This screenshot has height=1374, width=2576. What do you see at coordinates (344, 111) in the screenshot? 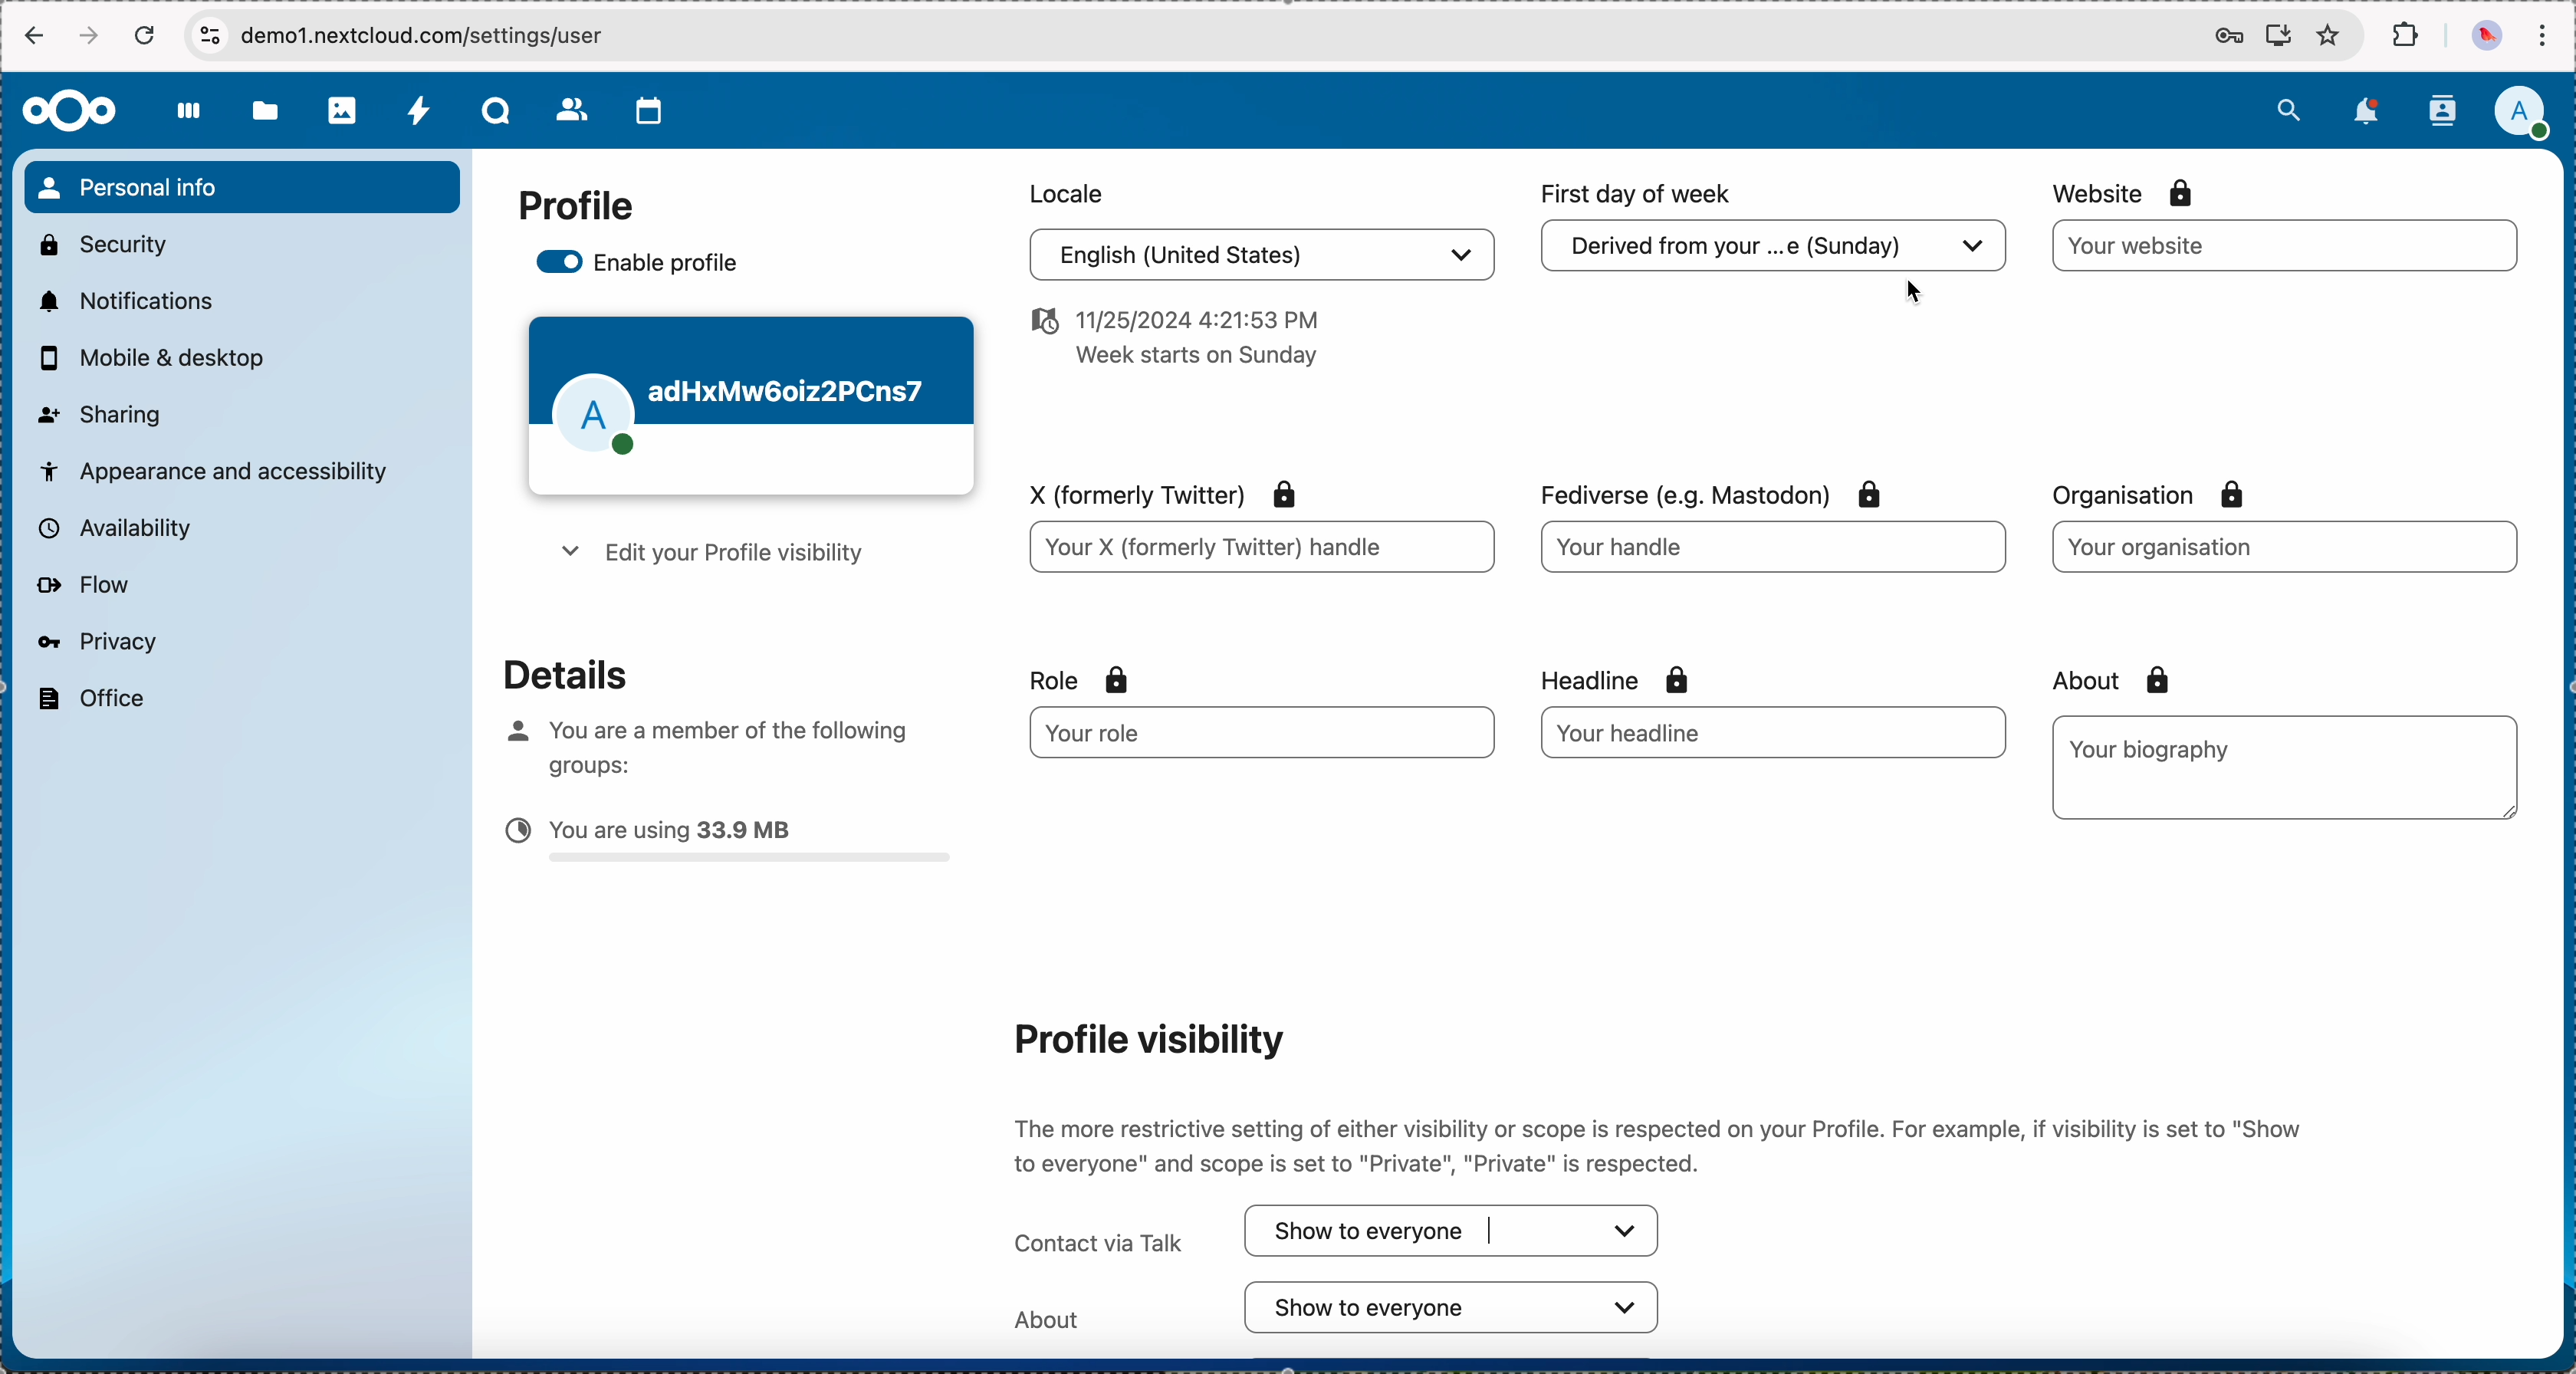
I see `photos` at bounding box center [344, 111].